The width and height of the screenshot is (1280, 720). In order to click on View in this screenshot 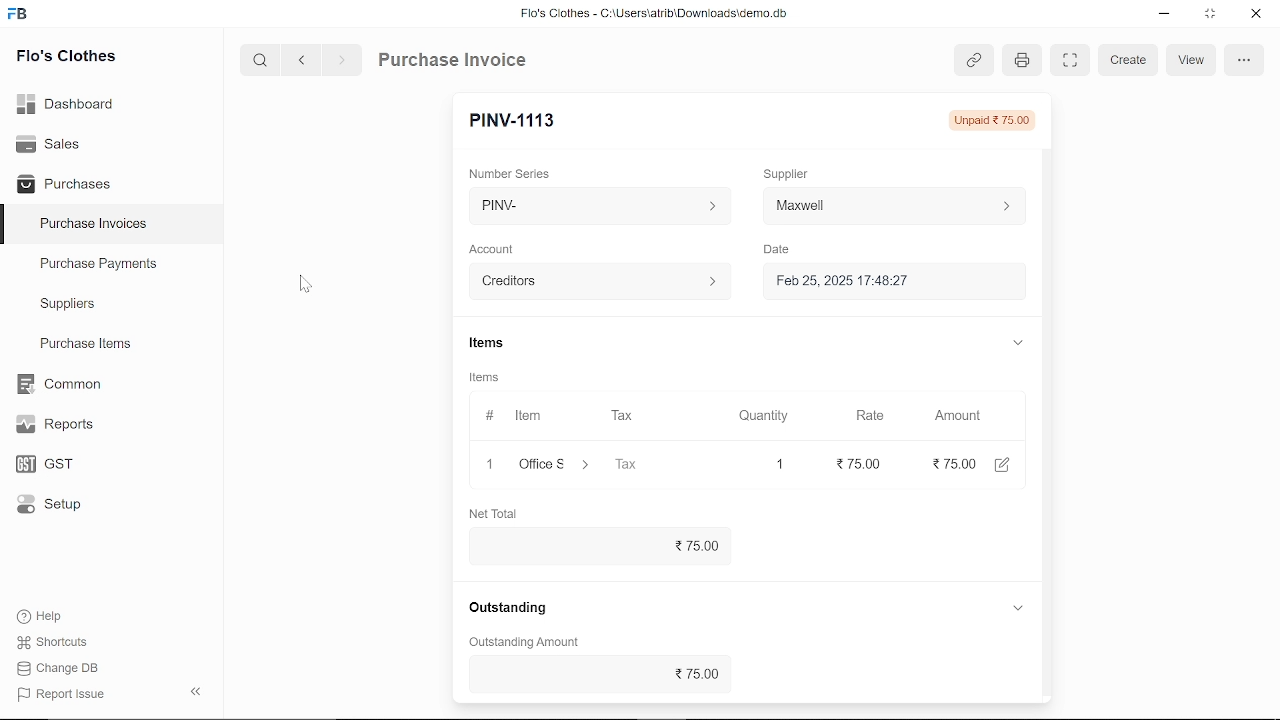, I will do `click(1190, 59)`.